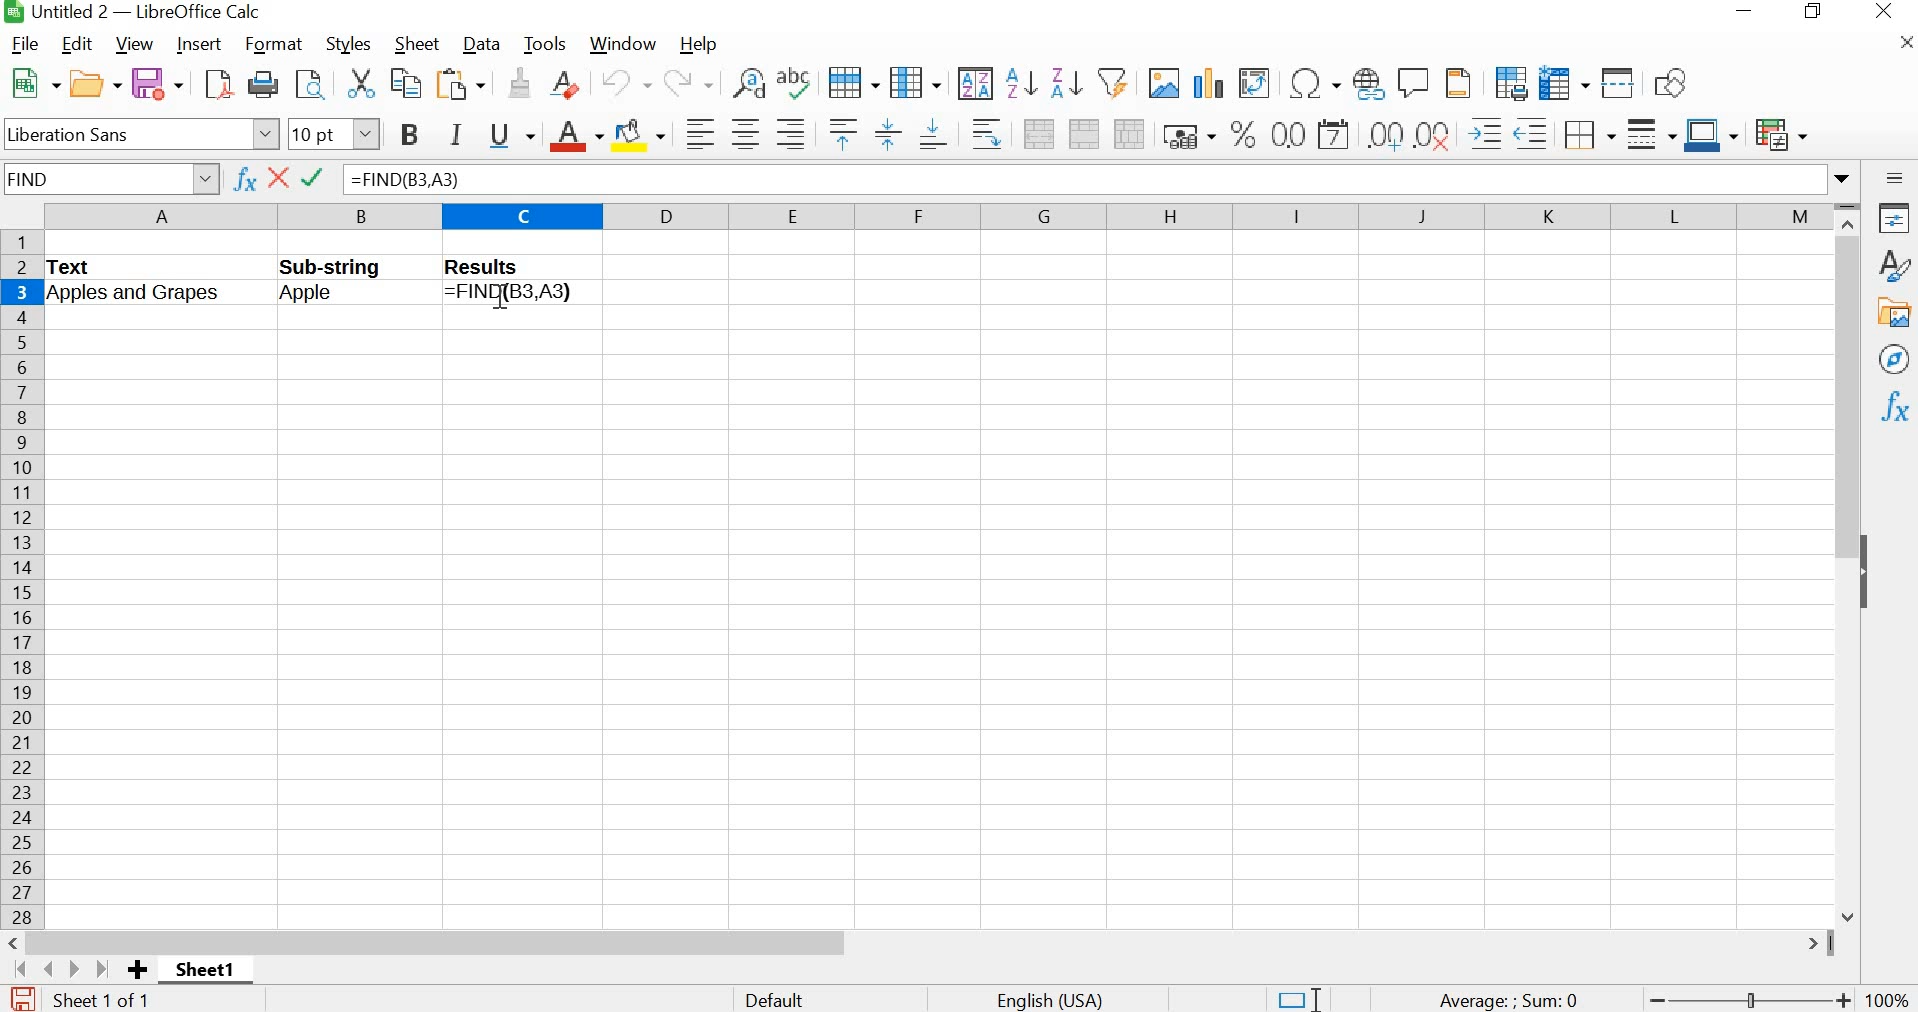  I want to click on row, so click(851, 80).